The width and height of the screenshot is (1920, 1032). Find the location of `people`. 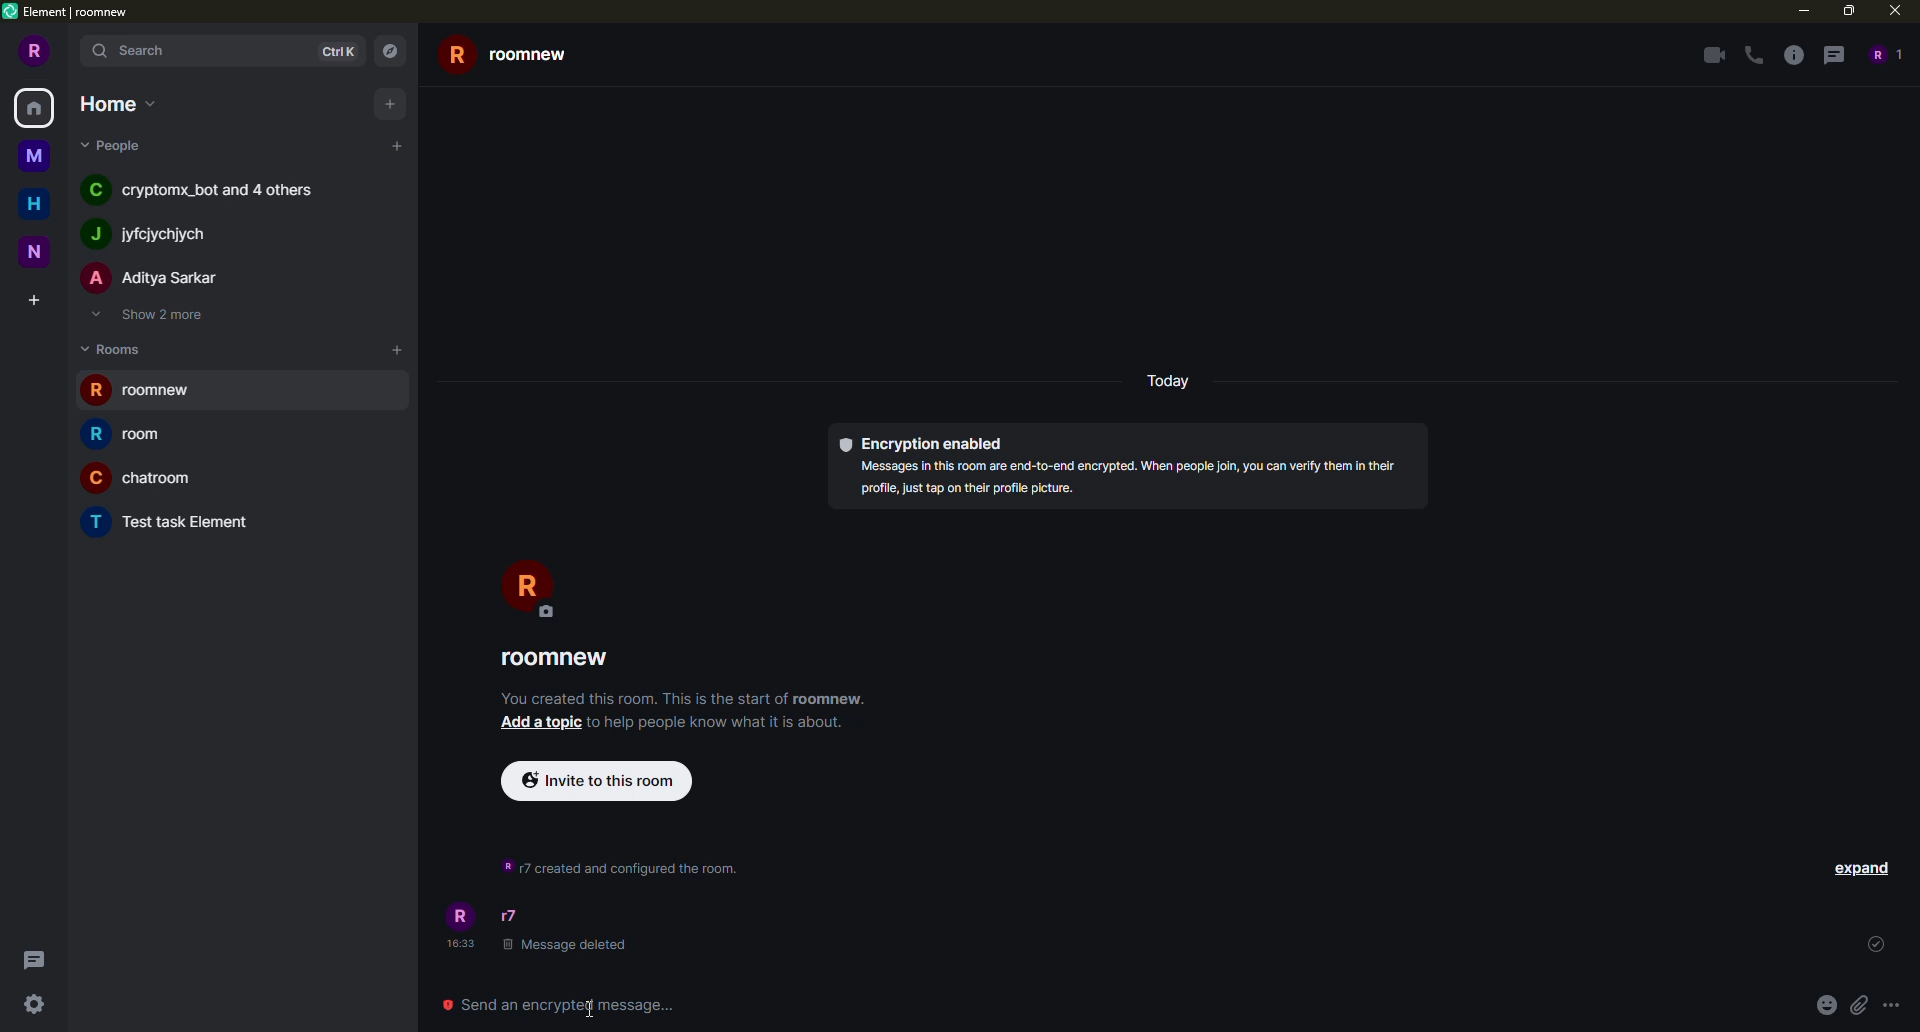

people is located at coordinates (157, 235).